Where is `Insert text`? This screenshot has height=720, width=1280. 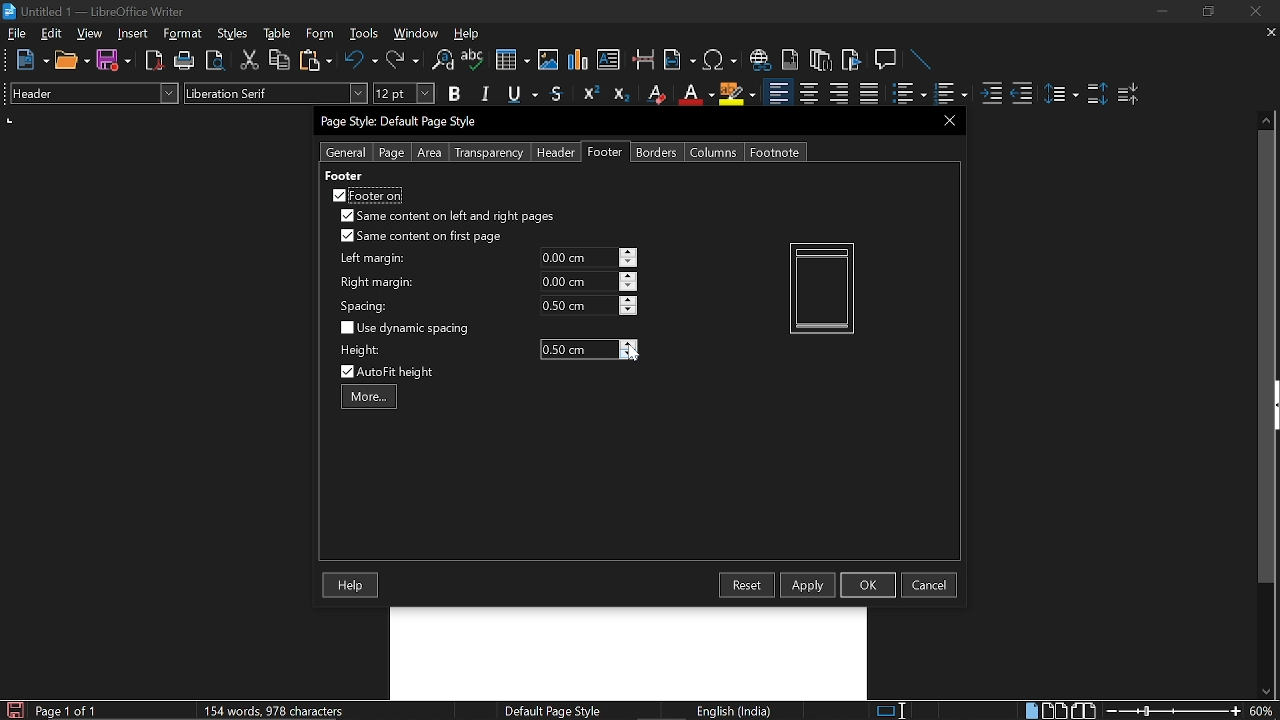 Insert text is located at coordinates (608, 59).